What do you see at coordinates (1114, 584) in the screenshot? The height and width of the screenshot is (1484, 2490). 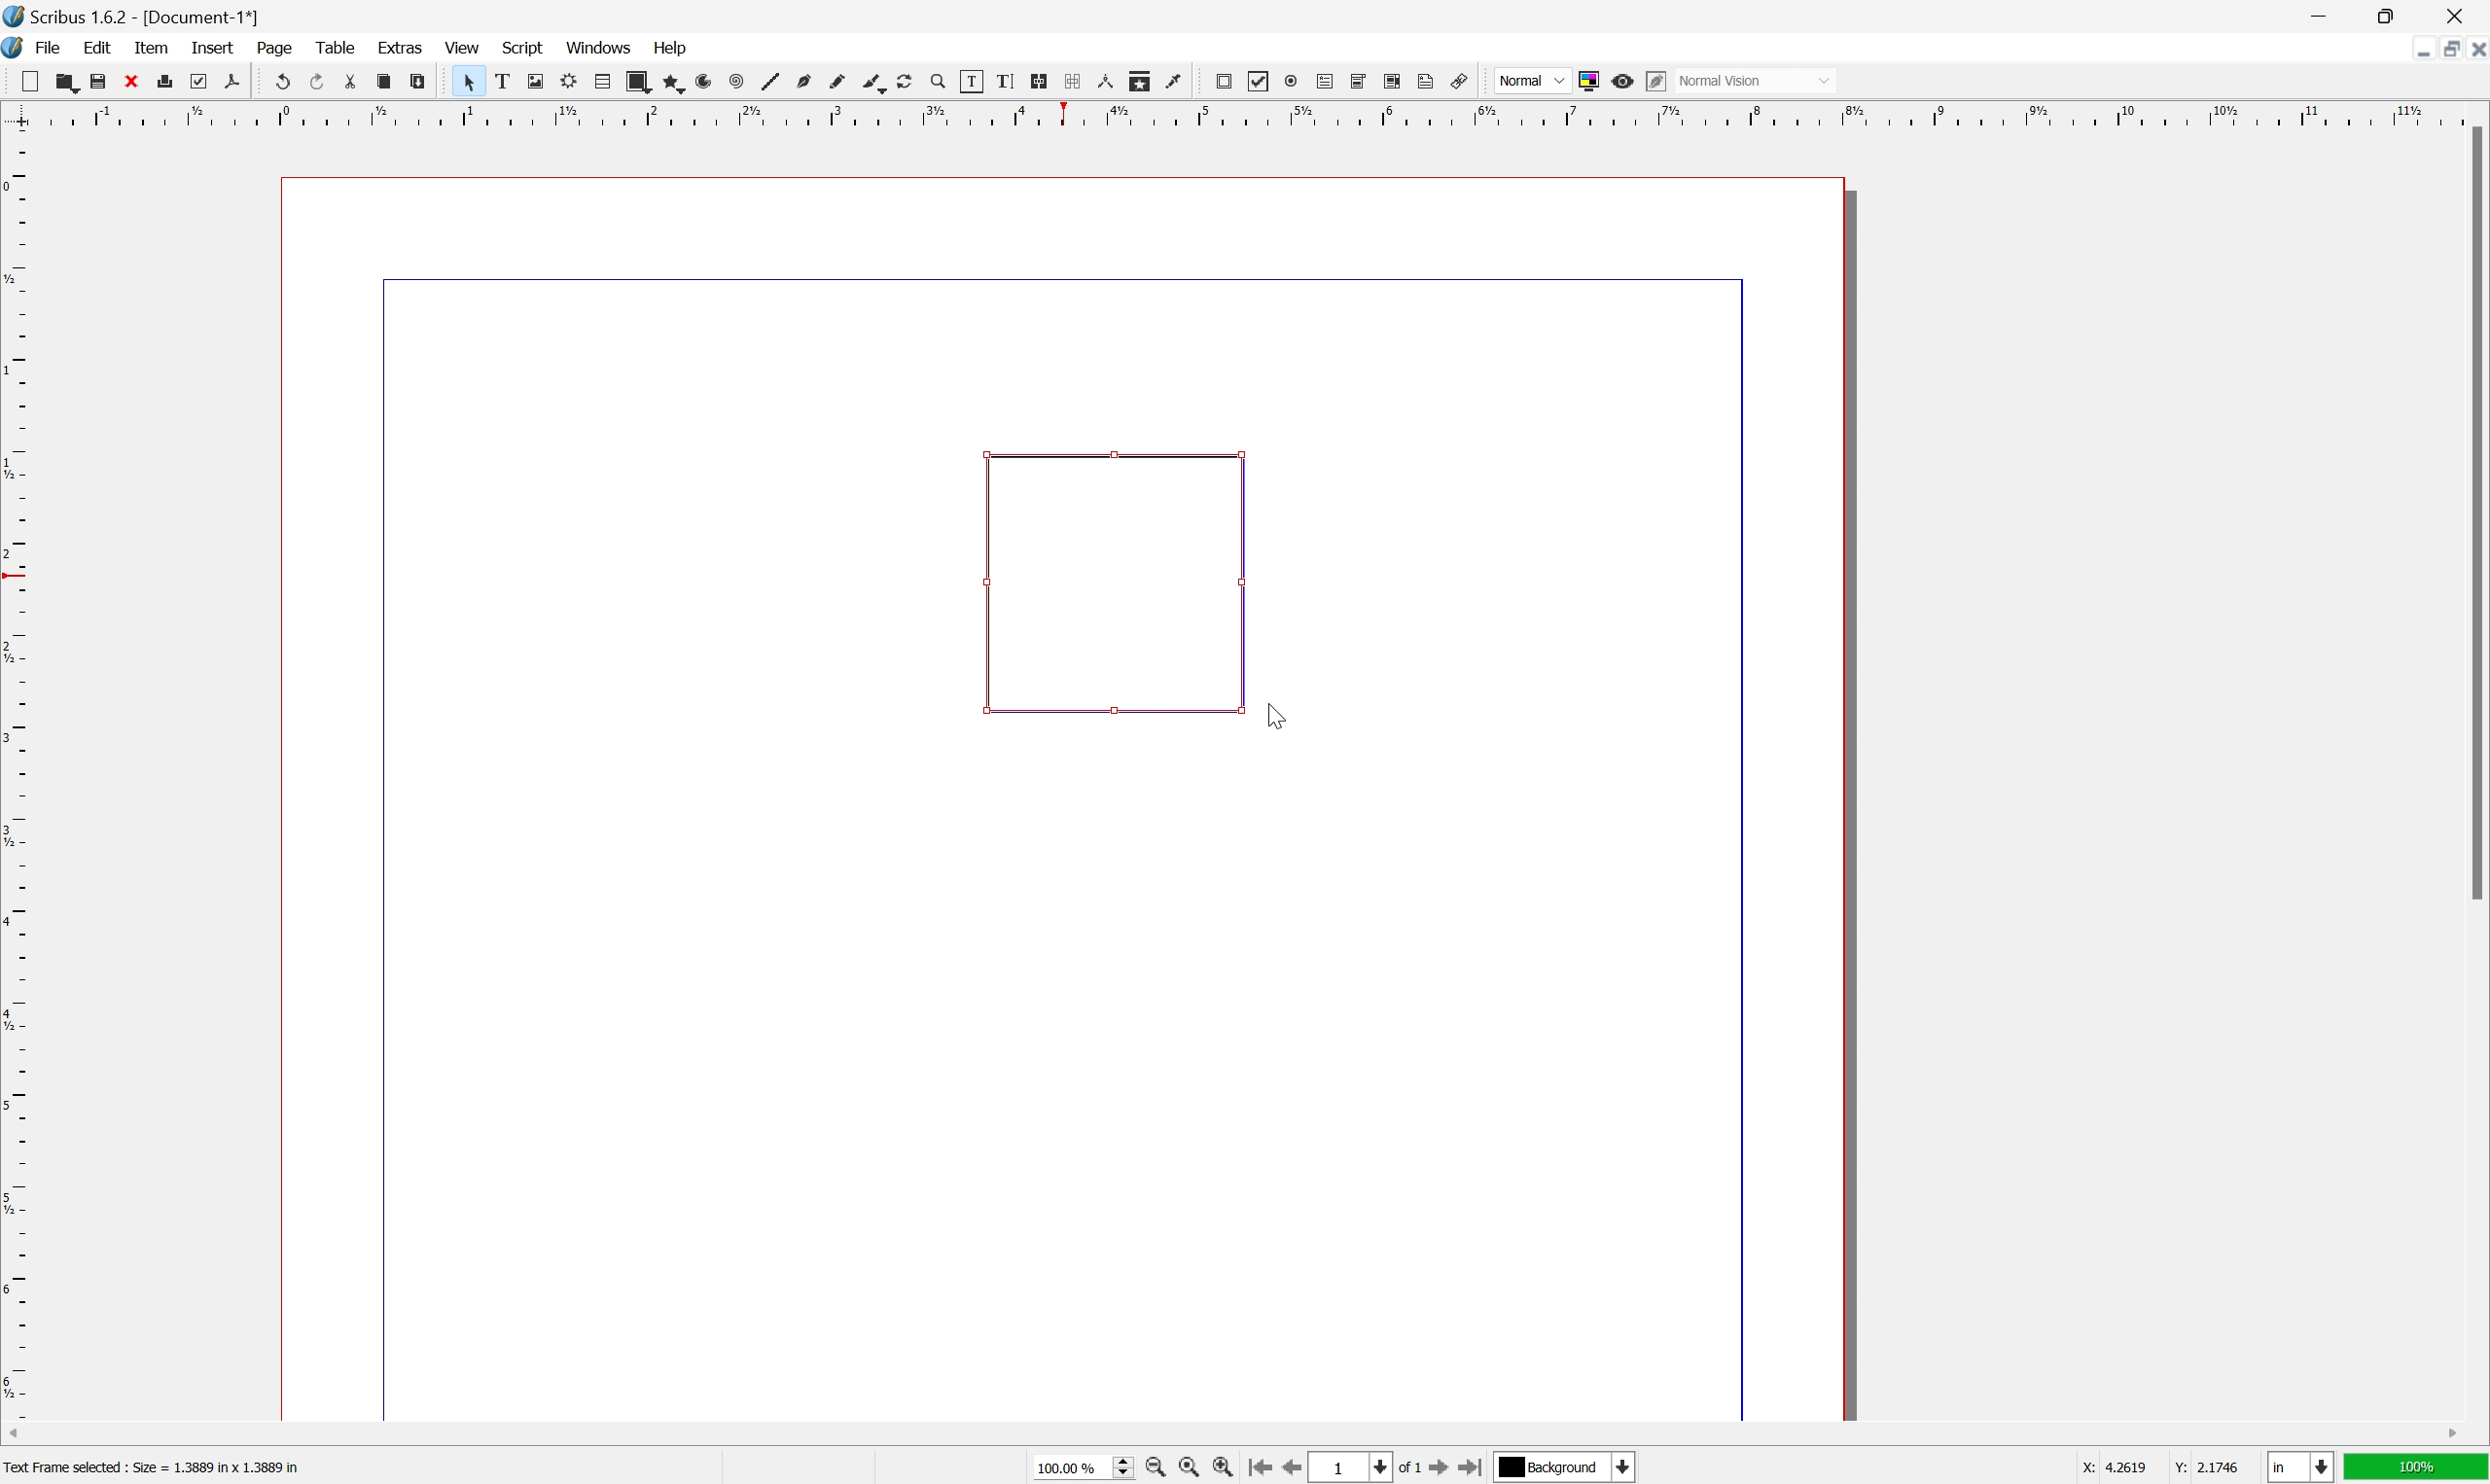 I see `link annotation` at bounding box center [1114, 584].